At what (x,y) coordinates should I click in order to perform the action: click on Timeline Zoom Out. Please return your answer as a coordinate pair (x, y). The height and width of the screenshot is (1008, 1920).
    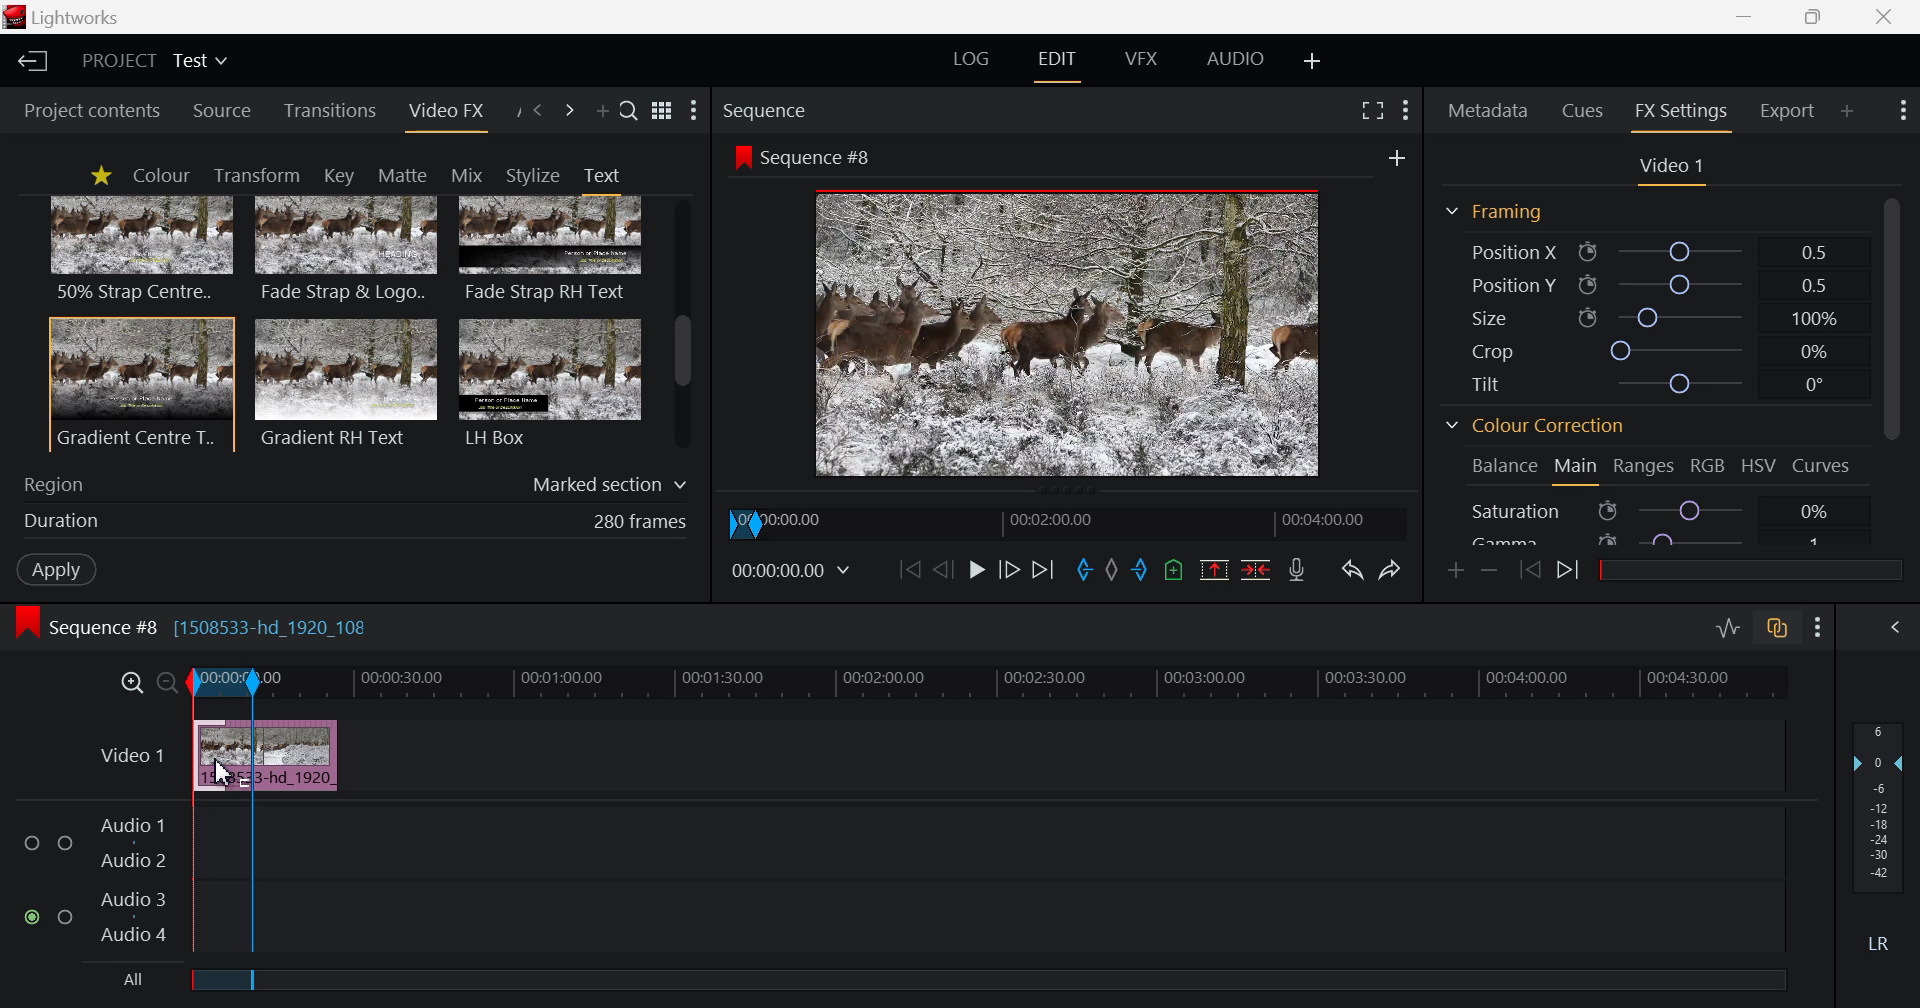
    Looking at the image, I should click on (168, 678).